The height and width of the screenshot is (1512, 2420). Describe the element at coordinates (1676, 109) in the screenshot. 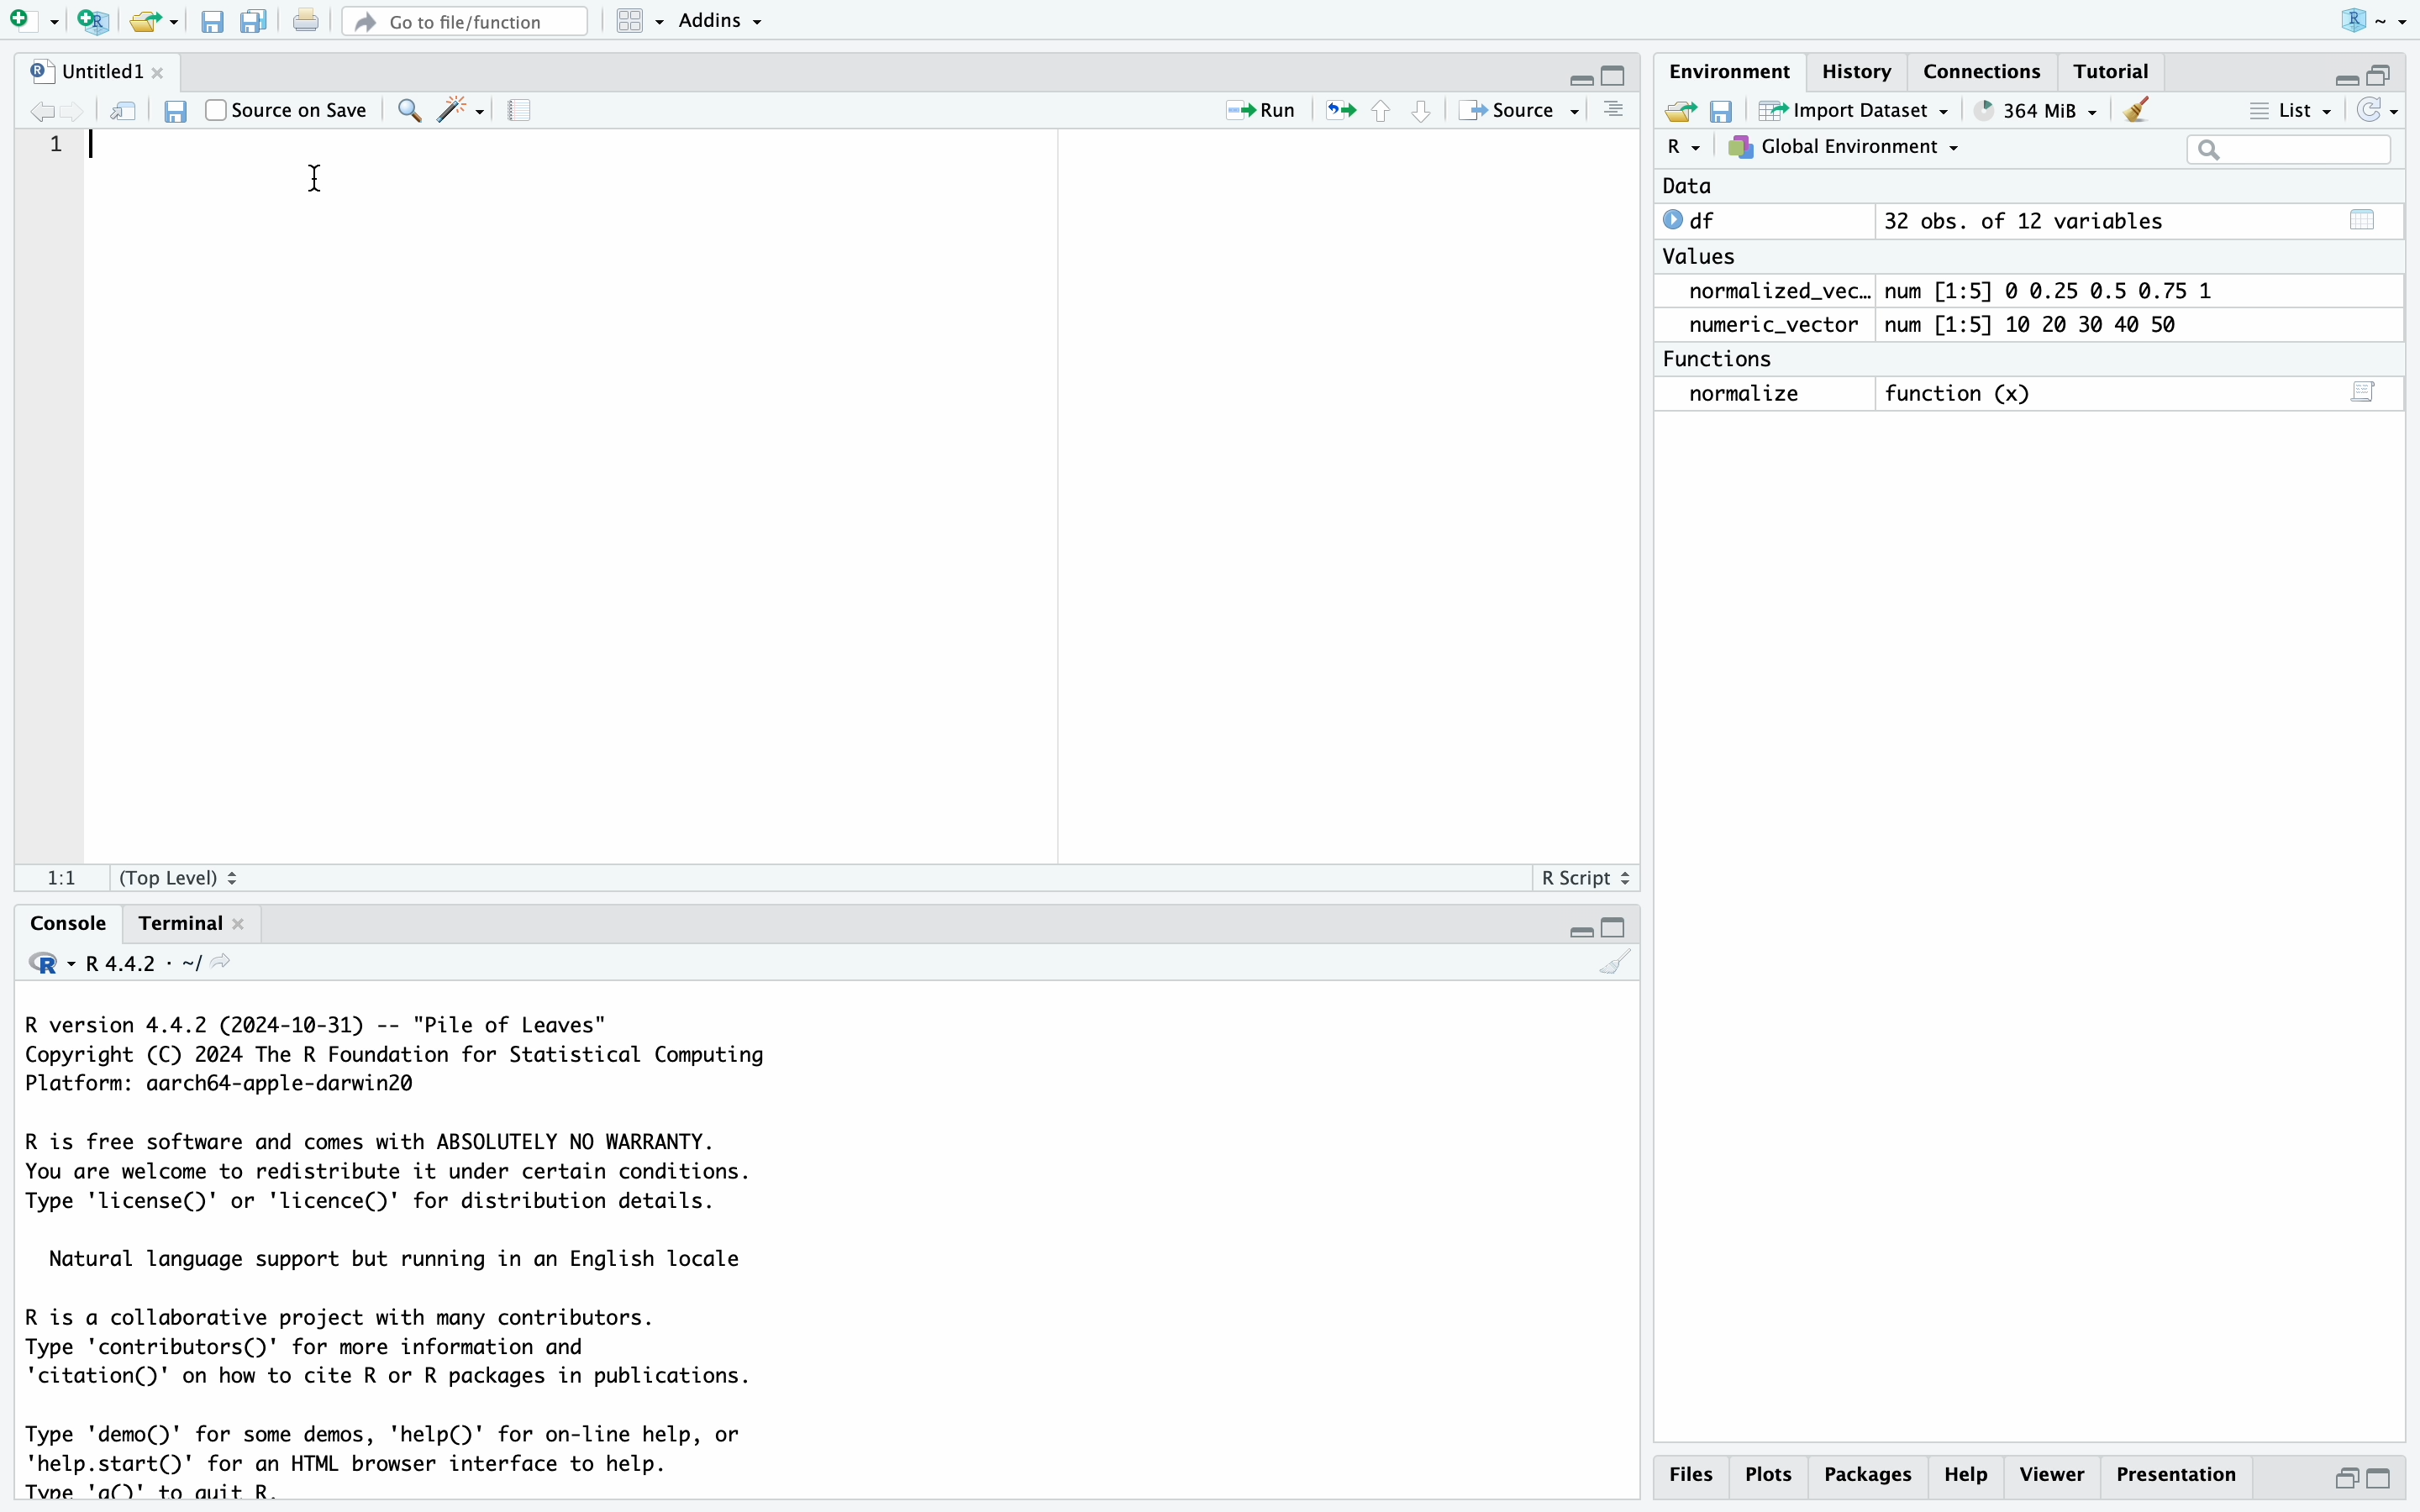

I see `Open` at that location.